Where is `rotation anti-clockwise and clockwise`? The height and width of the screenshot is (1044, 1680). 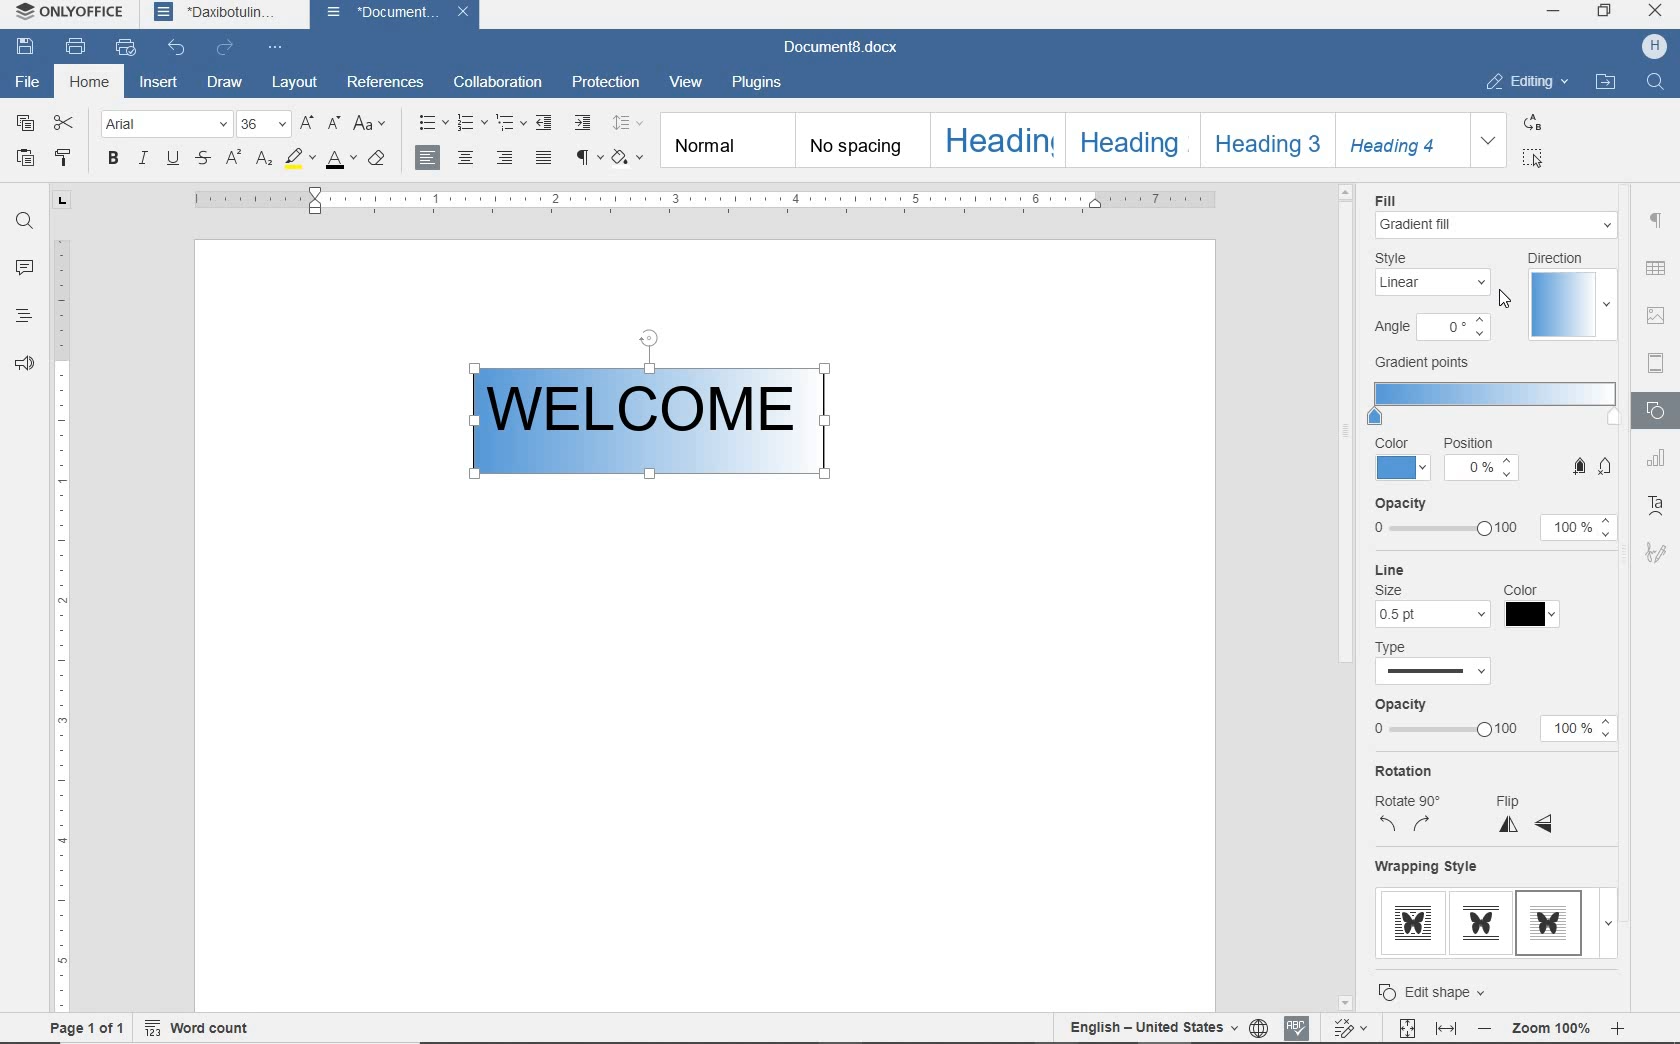
rotation anti-clockwise and clockwise is located at coordinates (1410, 827).